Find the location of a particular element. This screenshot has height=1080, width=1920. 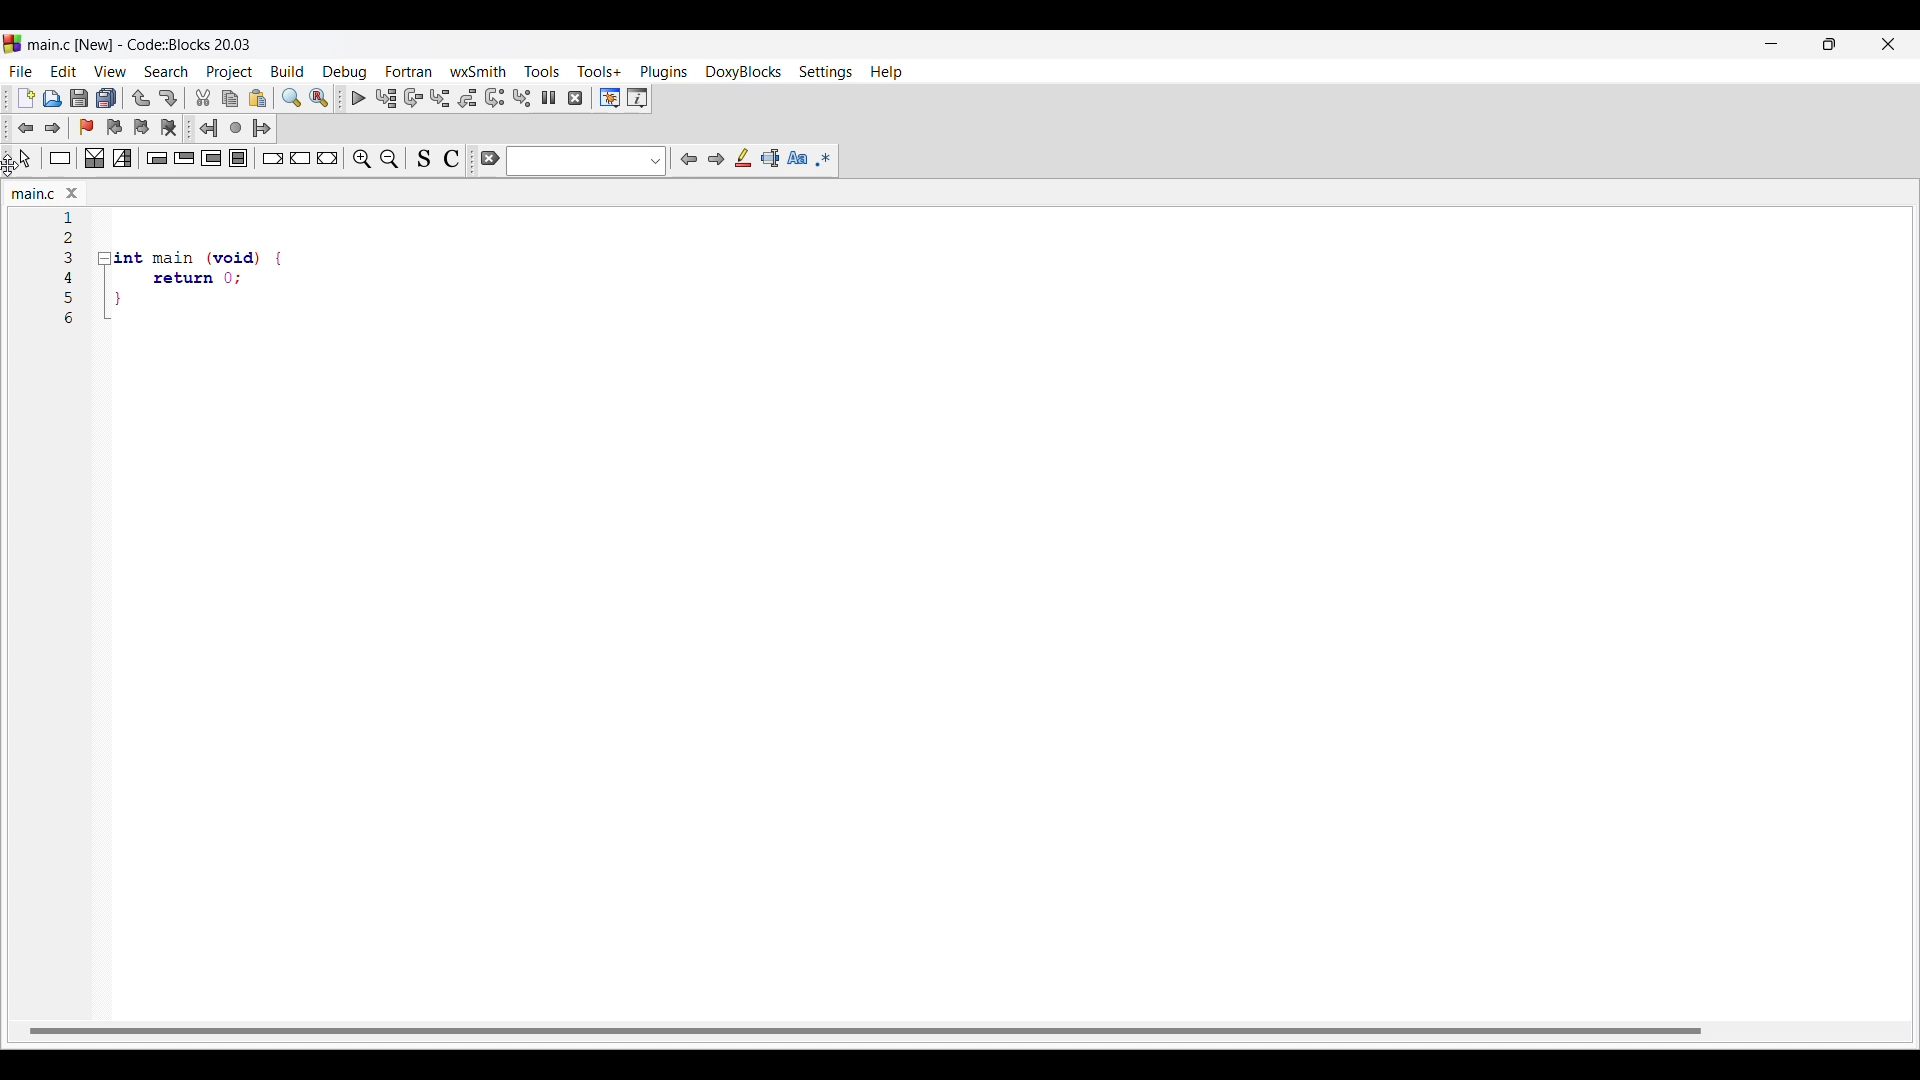

Zoom out is located at coordinates (390, 160).